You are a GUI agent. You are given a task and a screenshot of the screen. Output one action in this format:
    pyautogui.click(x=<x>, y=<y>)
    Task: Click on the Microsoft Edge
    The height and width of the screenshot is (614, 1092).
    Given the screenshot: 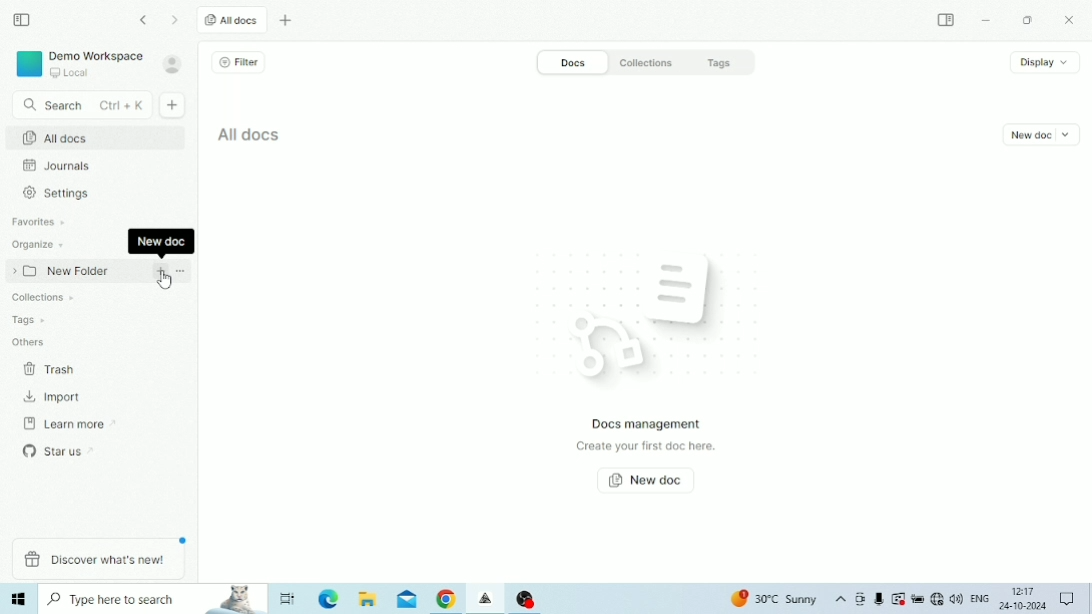 What is the action you would take?
    pyautogui.click(x=330, y=599)
    